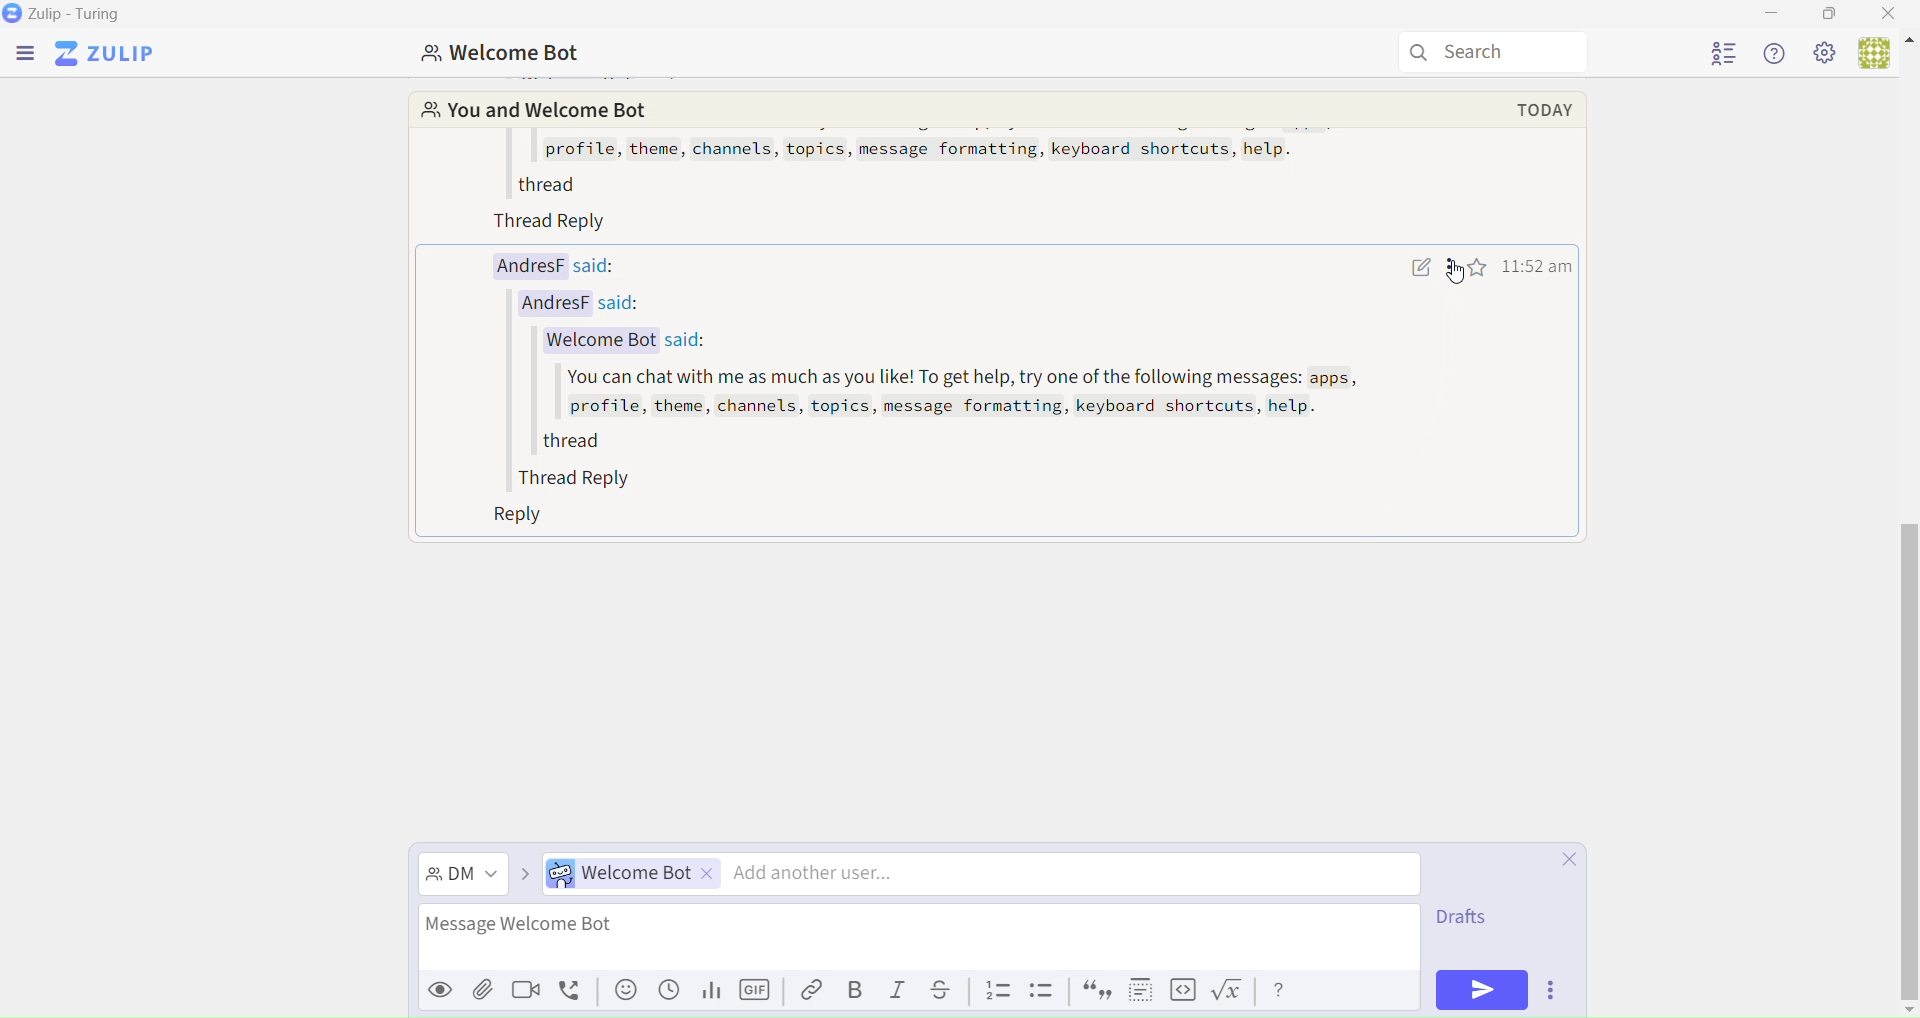 This screenshot has height=1018, width=1920. Describe the element at coordinates (975, 875) in the screenshot. I see `Direct Message` at that location.